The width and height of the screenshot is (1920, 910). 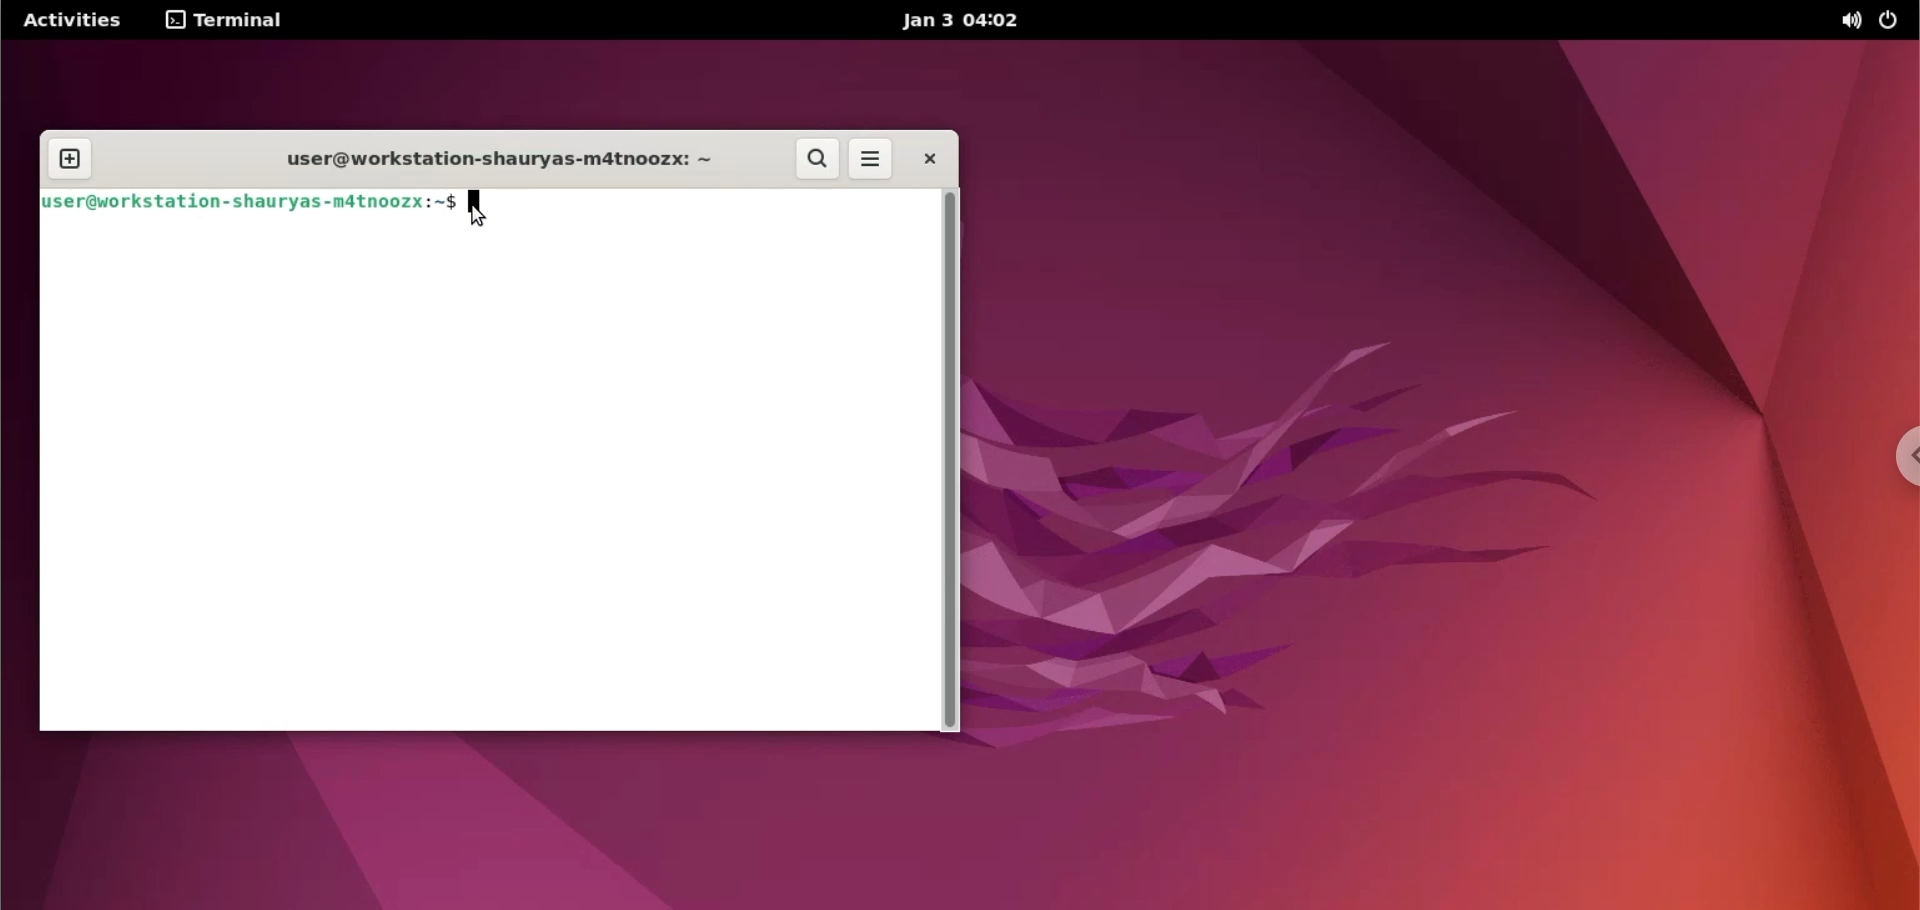 What do you see at coordinates (932, 159) in the screenshot?
I see `close` at bounding box center [932, 159].